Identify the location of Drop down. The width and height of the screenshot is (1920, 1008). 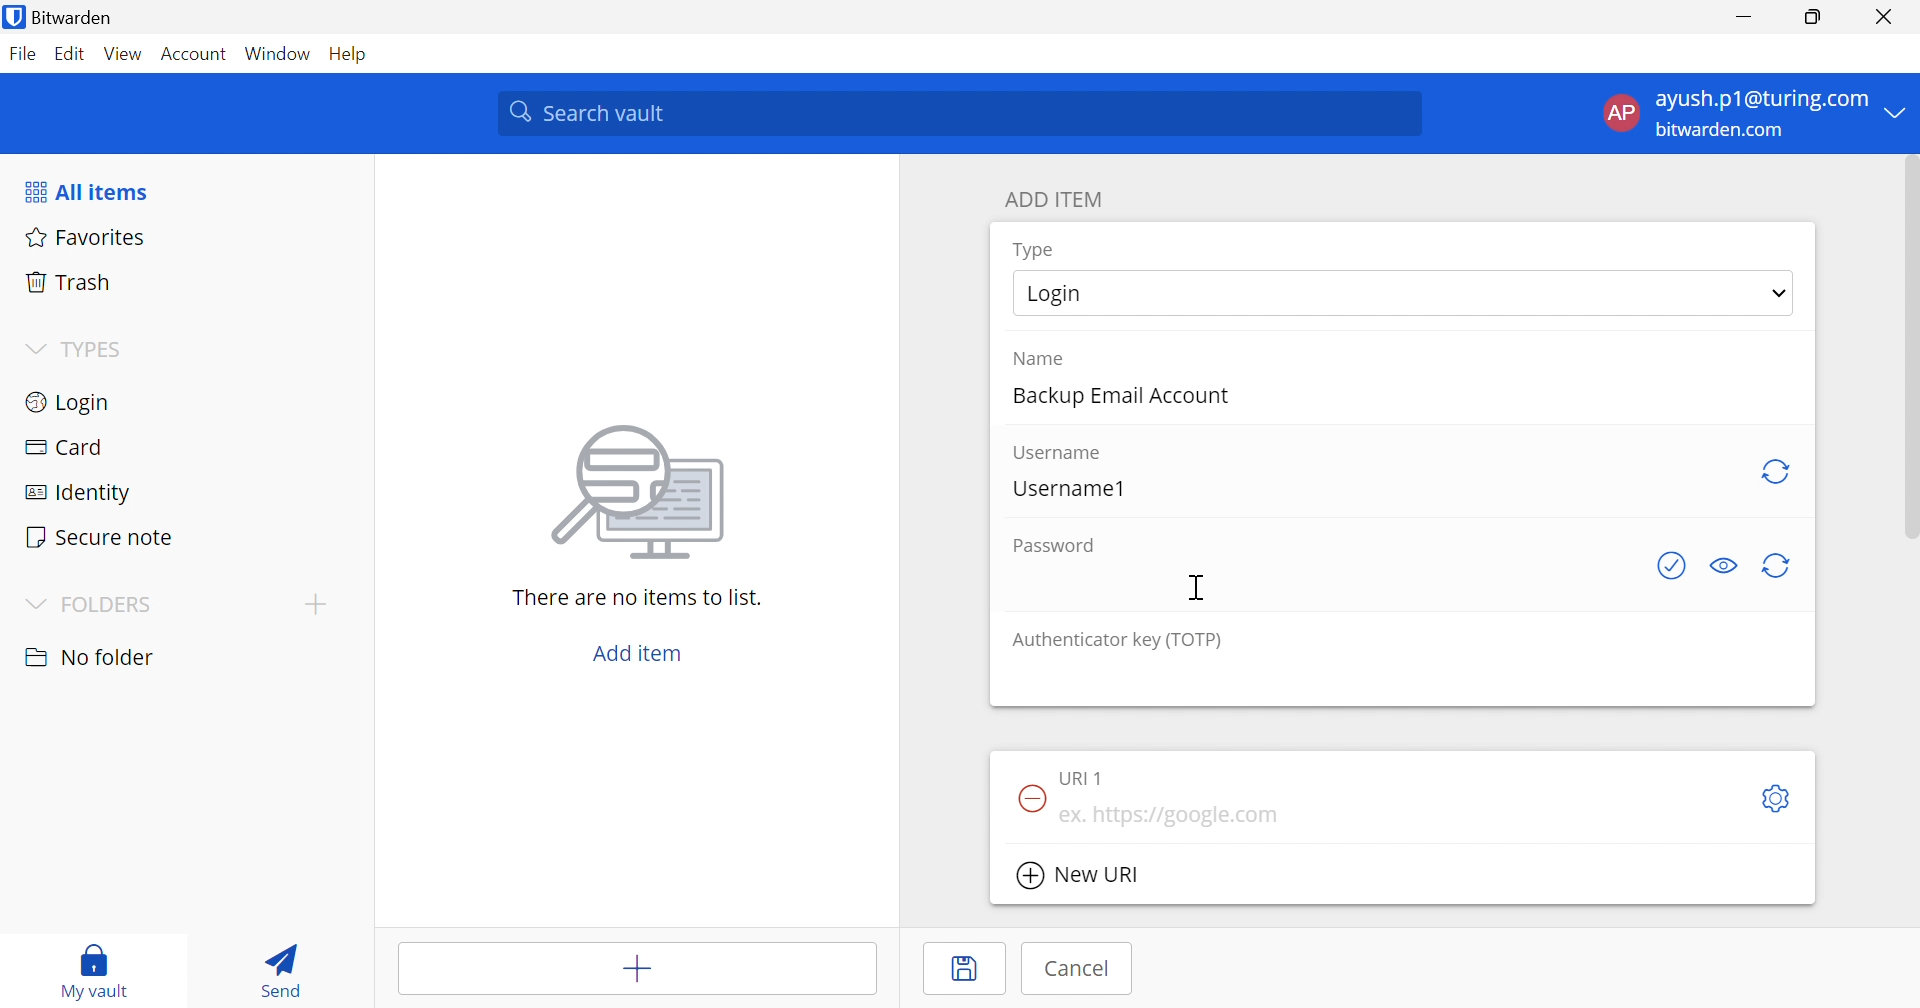
(1779, 293).